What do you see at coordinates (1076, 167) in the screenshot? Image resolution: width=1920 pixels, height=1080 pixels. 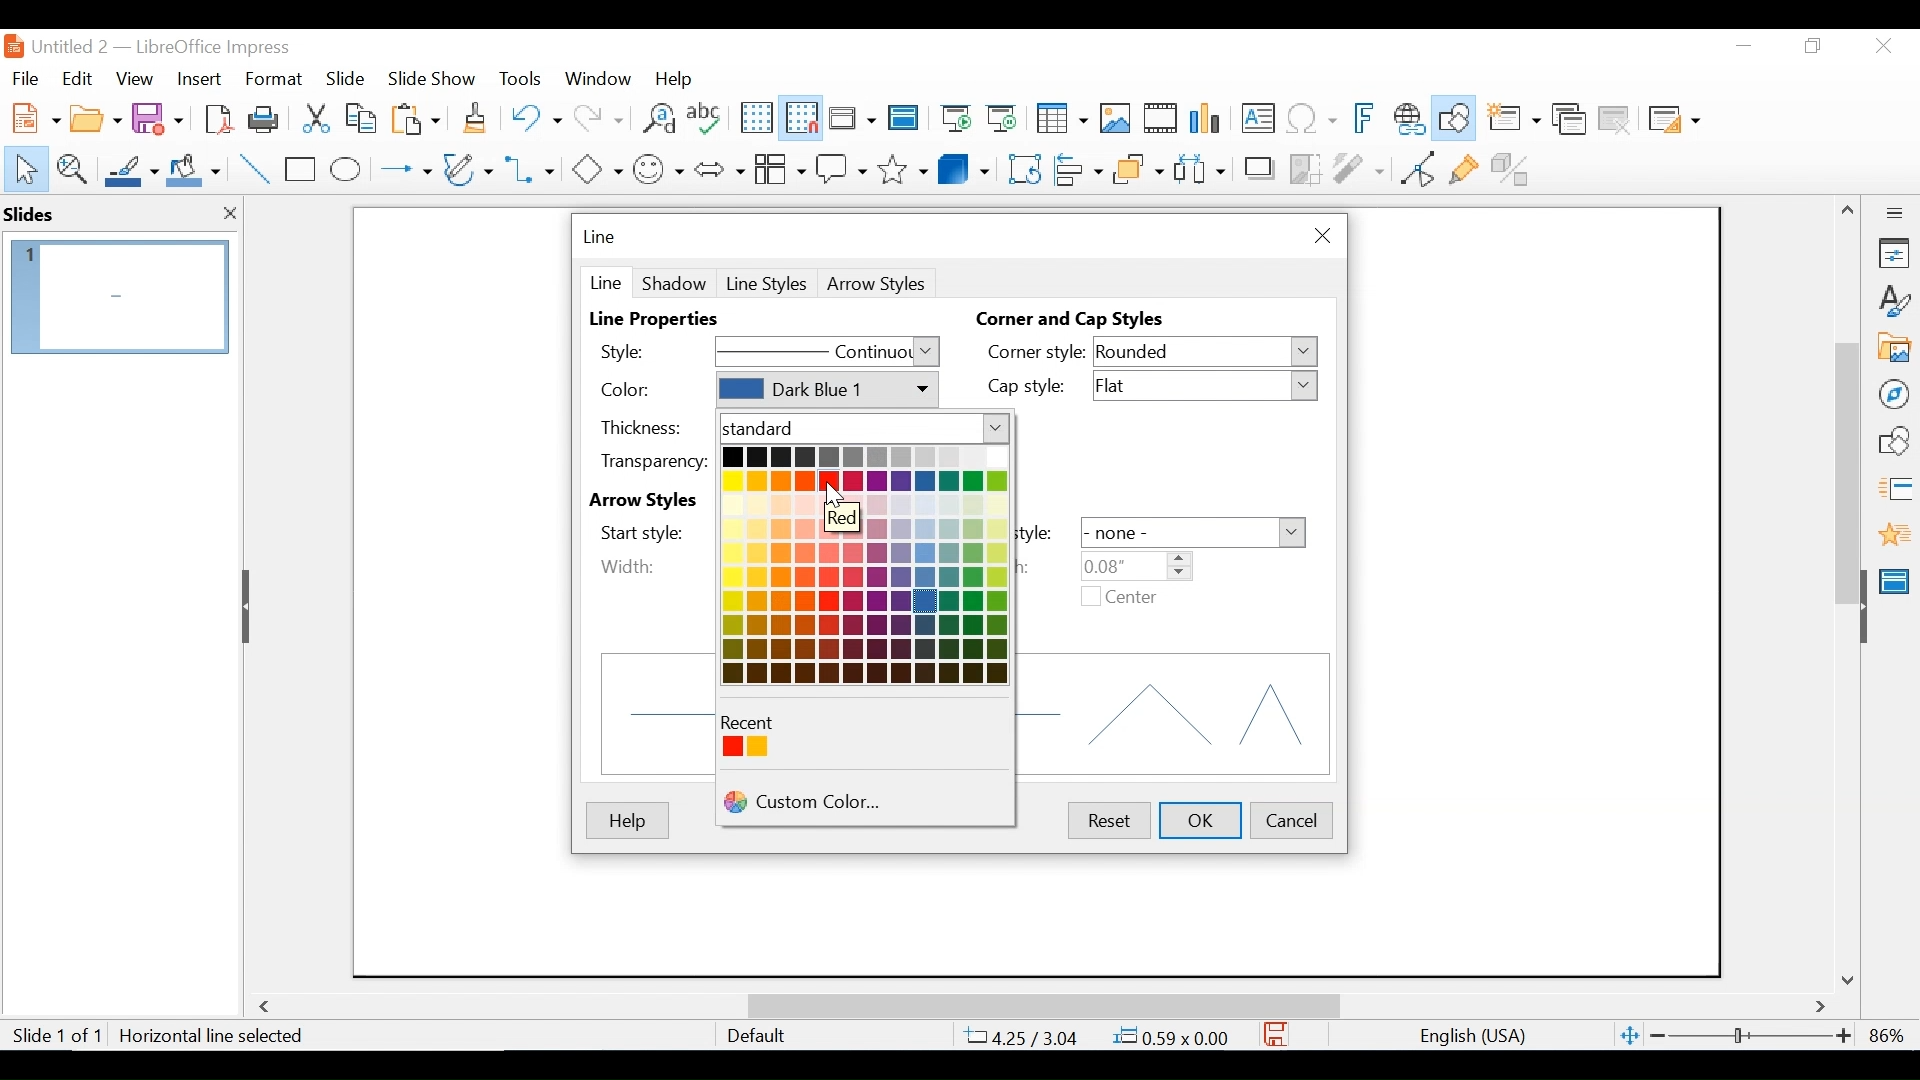 I see `Align Objects` at bounding box center [1076, 167].